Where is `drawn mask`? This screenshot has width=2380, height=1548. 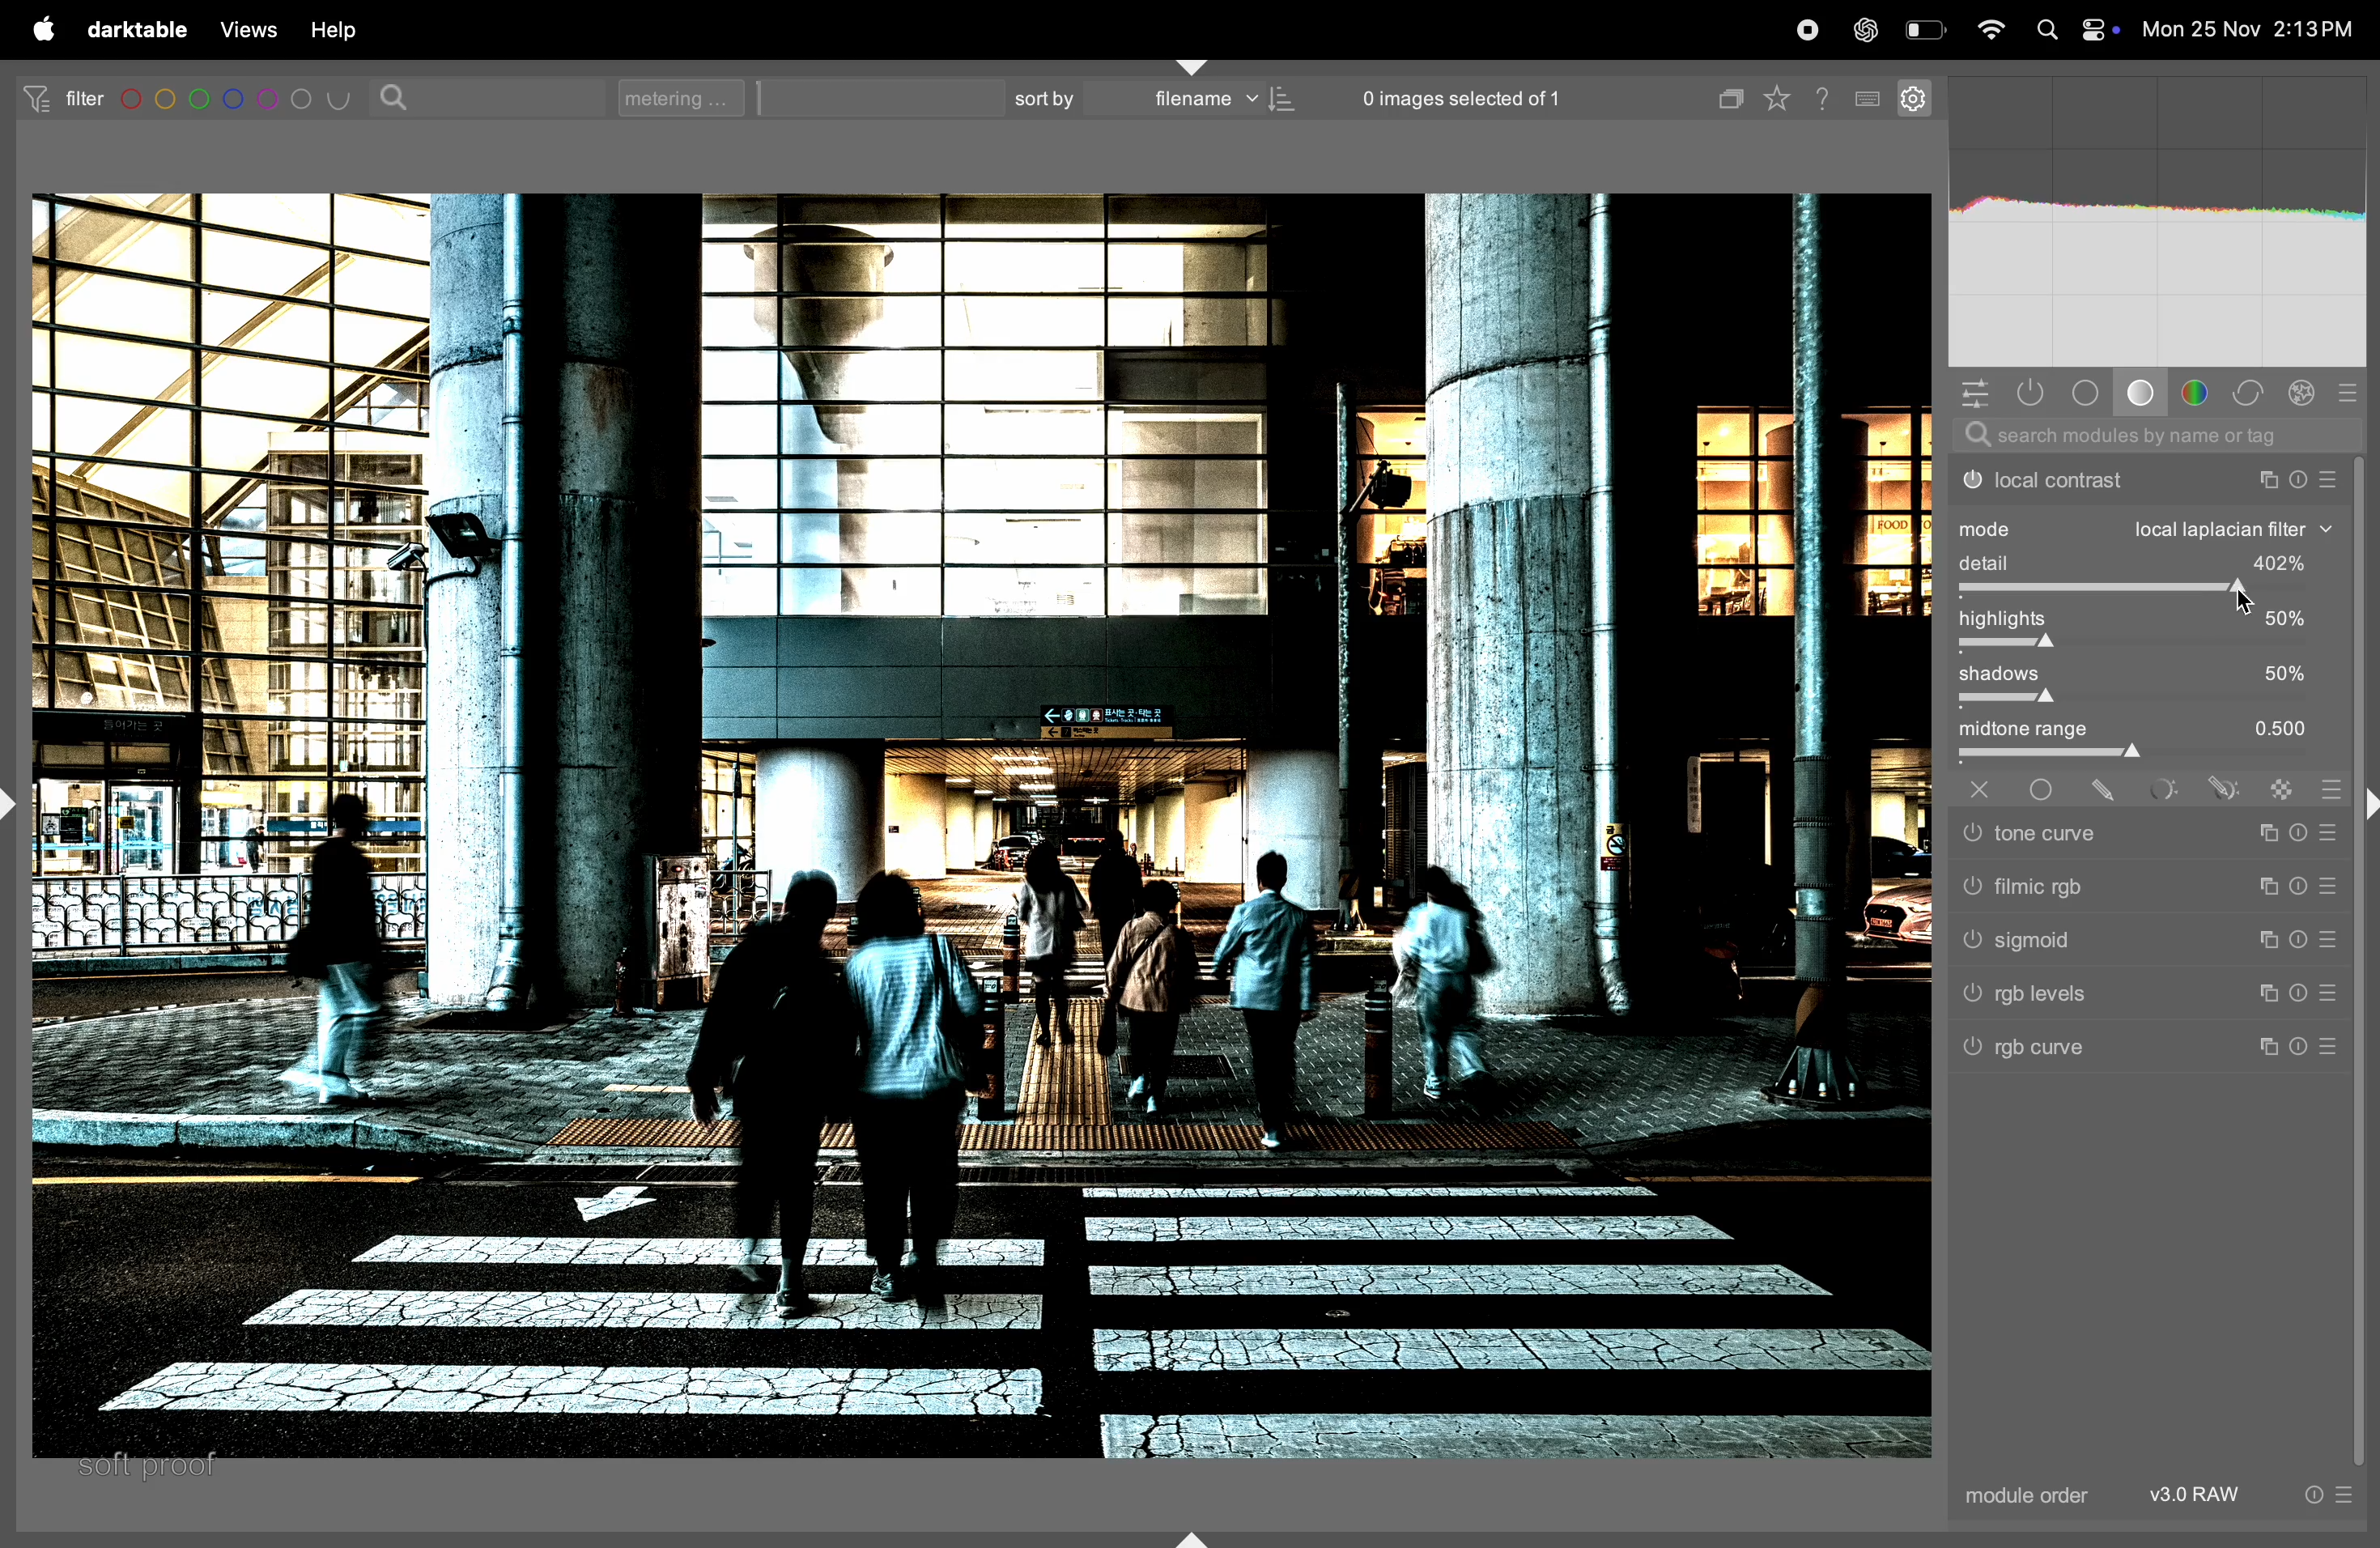
drawn mask is located at coordinates (2110, 791).